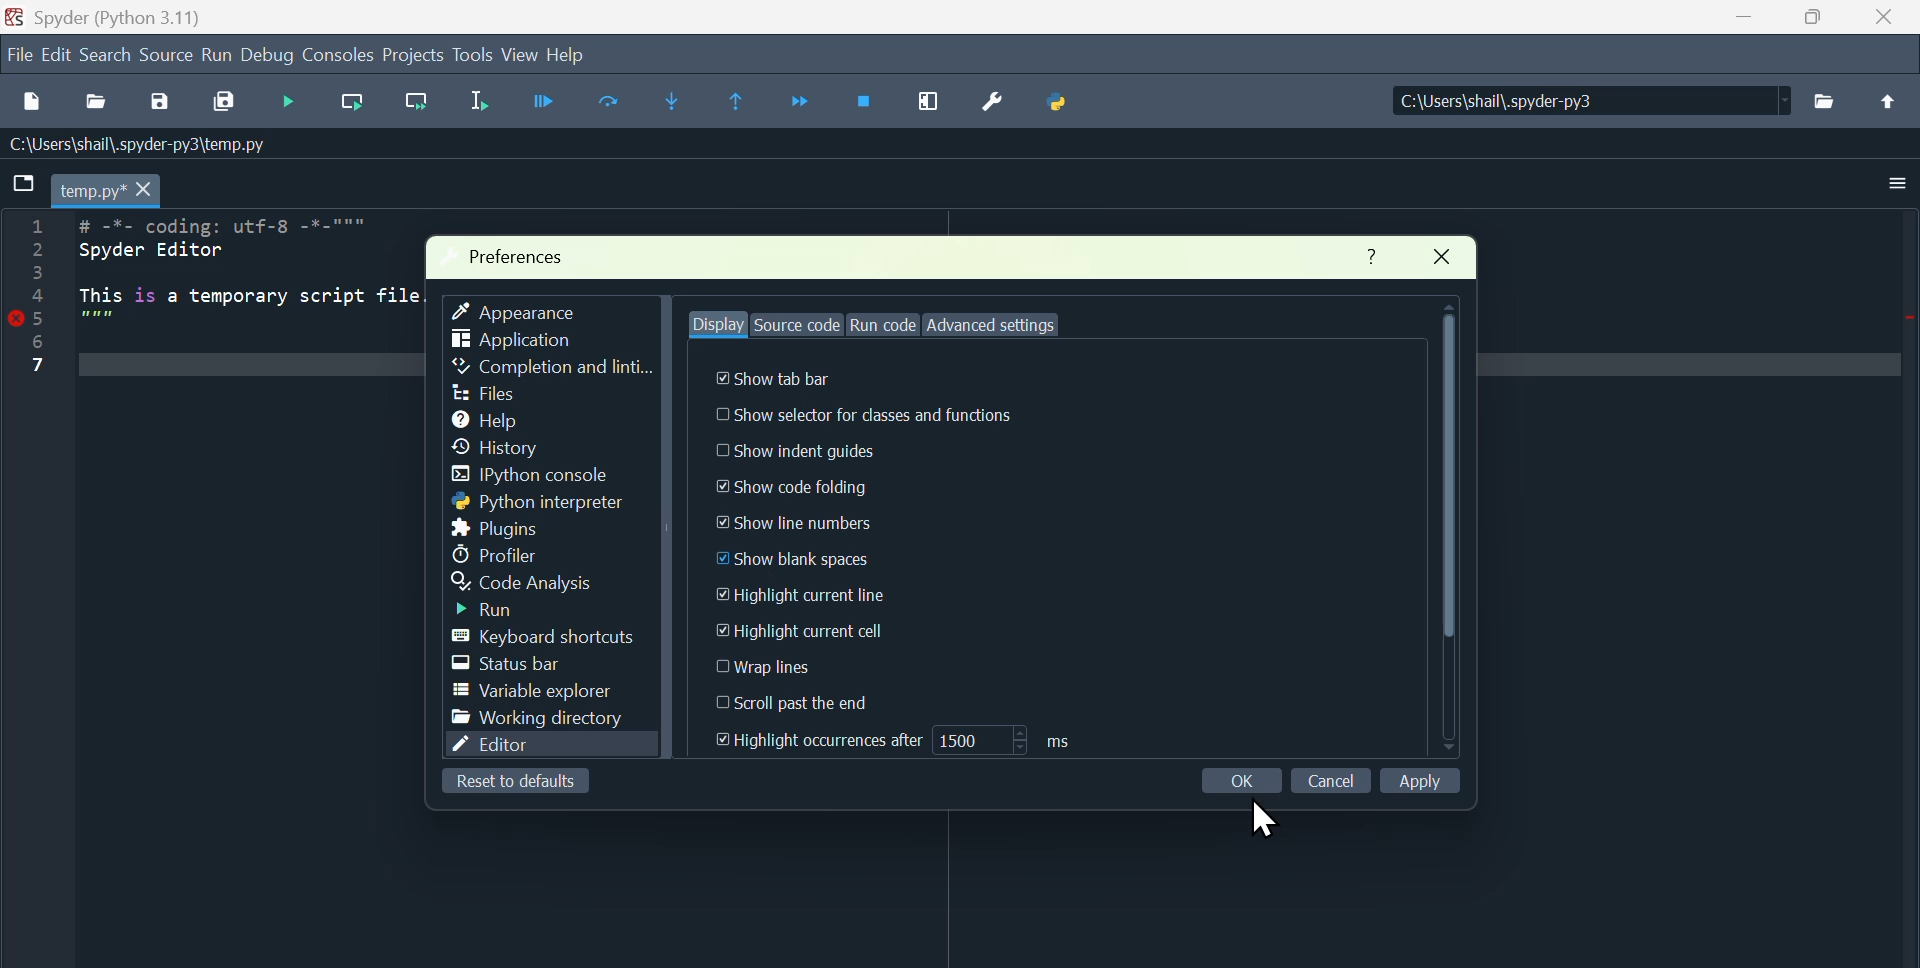  I want to click on Highlight occurences after, so click(887, 739).